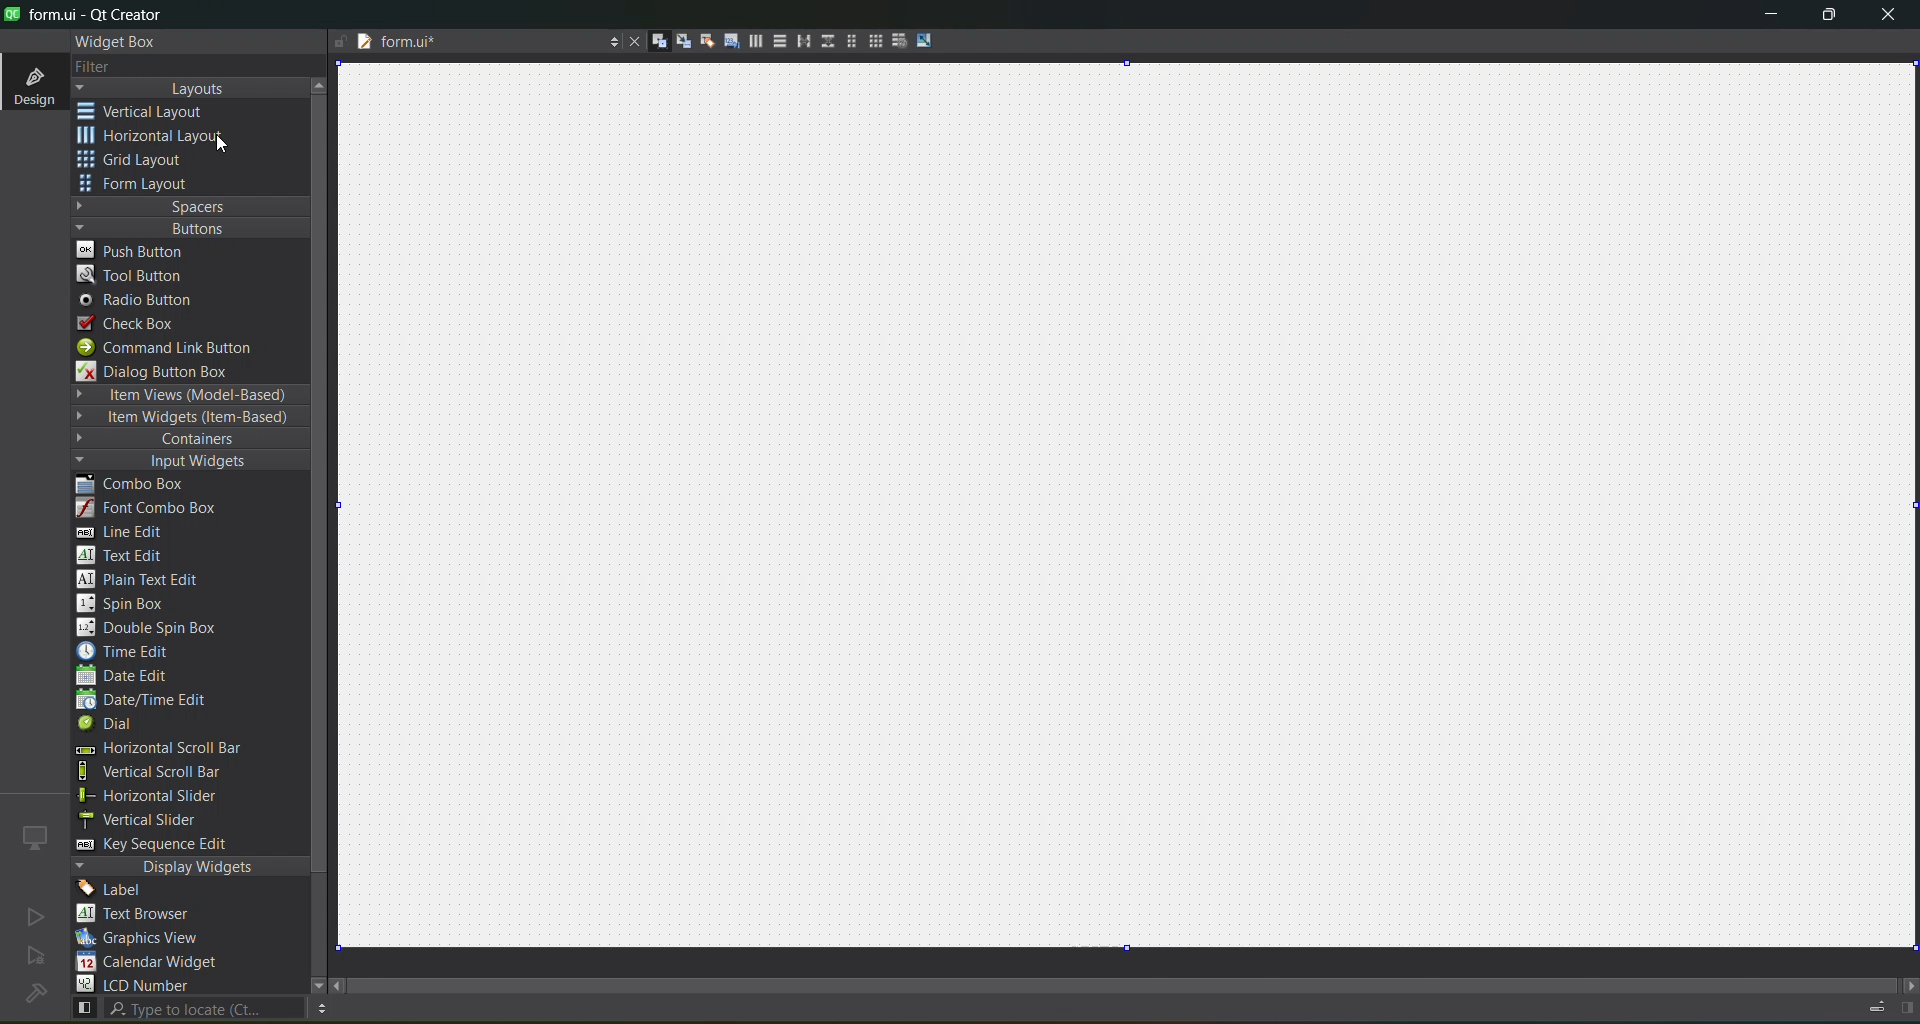 The height and width of the screenshot is (1024, 1920). Describe the element at coordinates (1140, 506) in the screenshot. I see `canvas` at that location.